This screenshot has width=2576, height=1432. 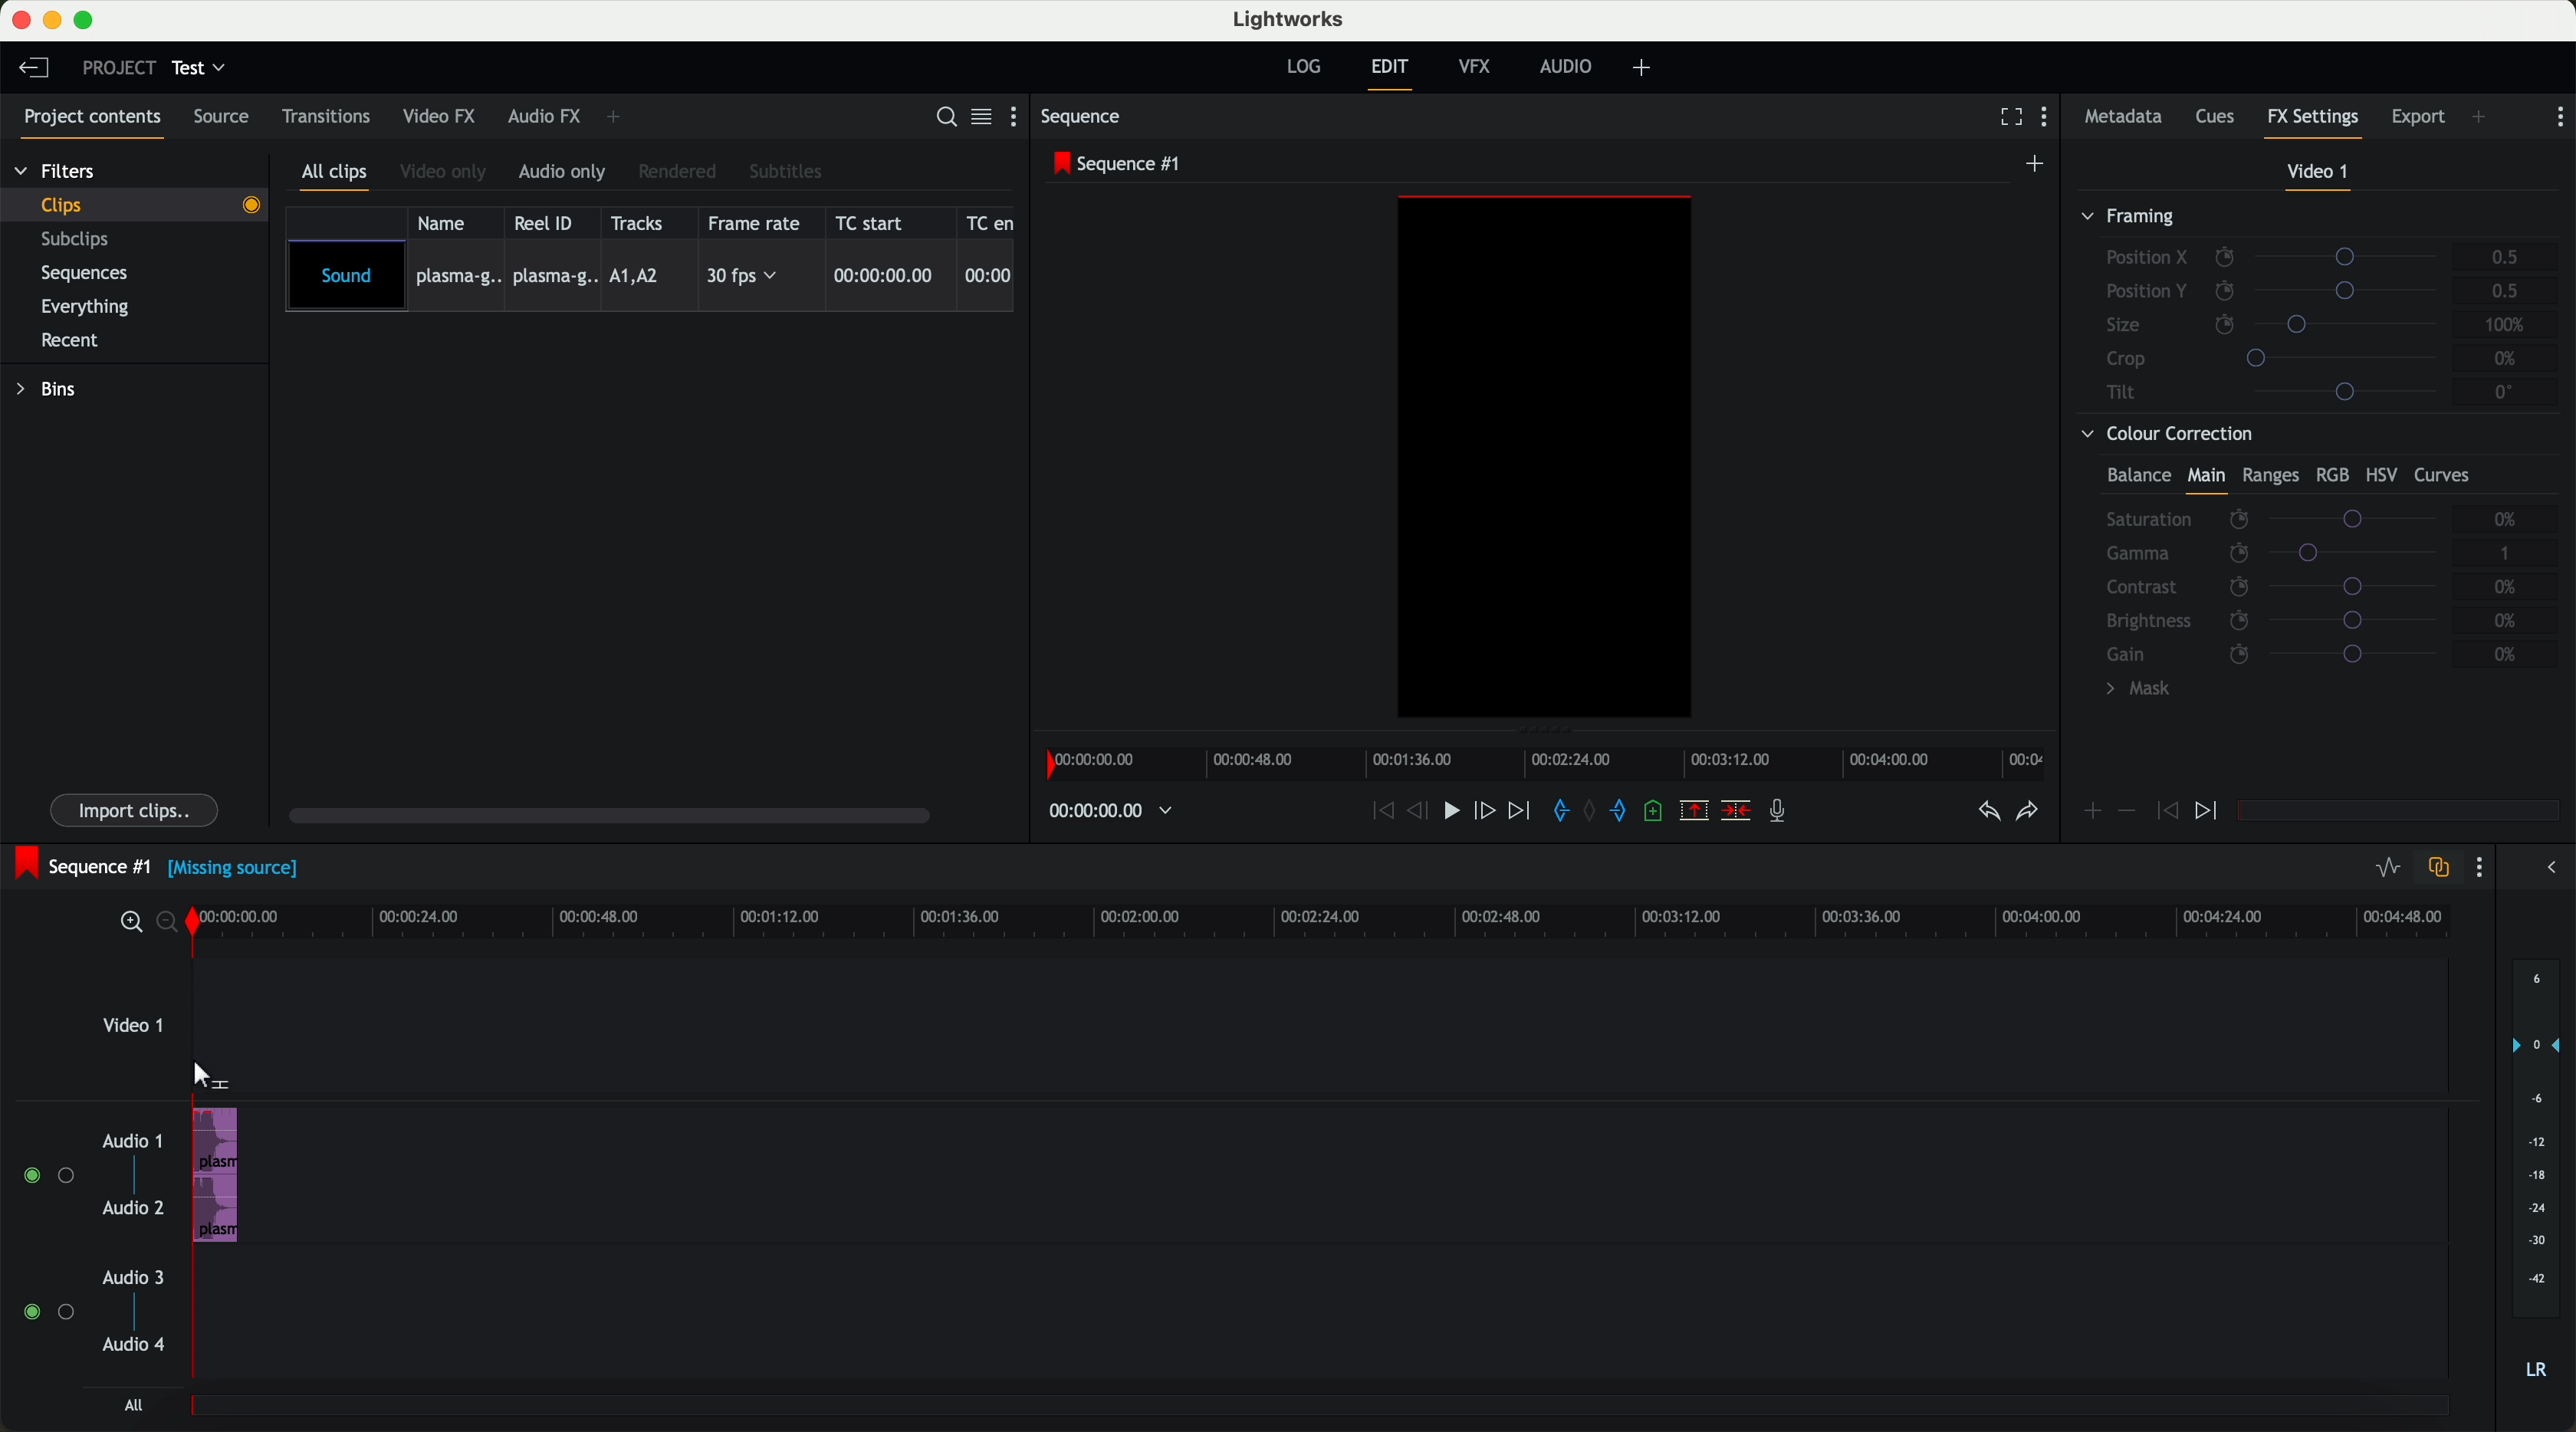 I want to click on timer, so click(x=1108, y=811).